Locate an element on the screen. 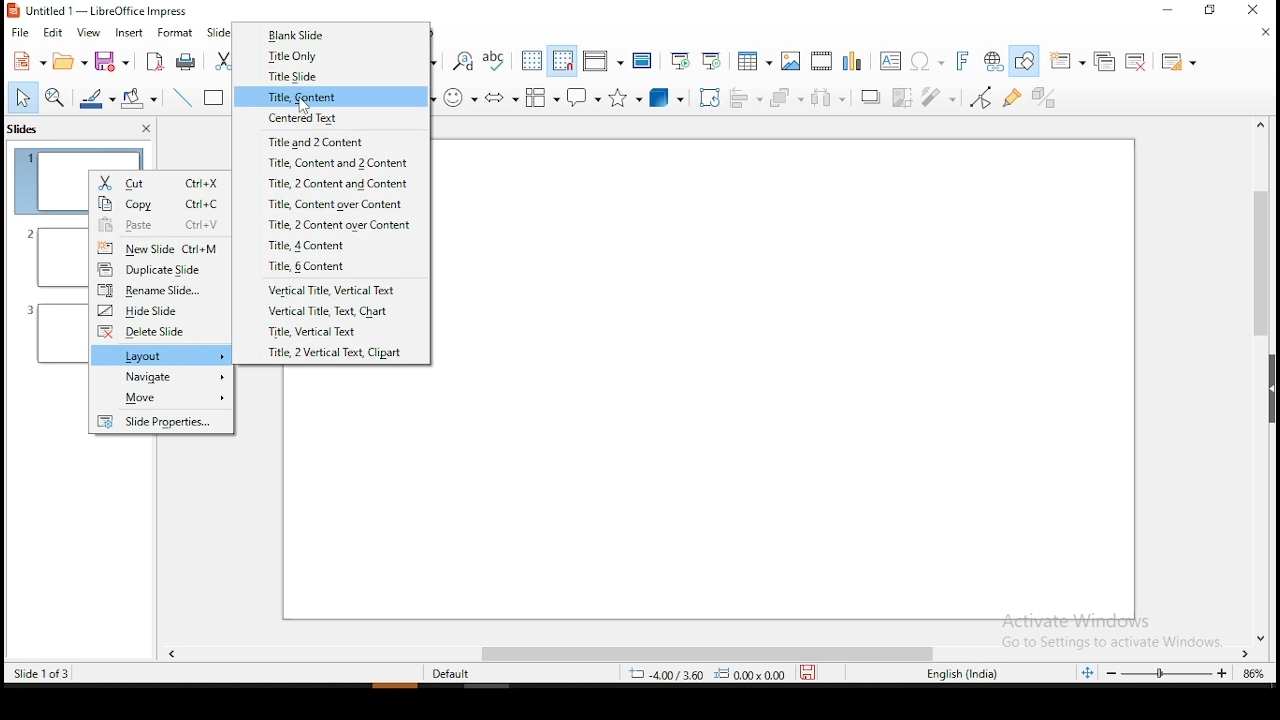  toggle point edit mode is located at coordinates (984, 96).